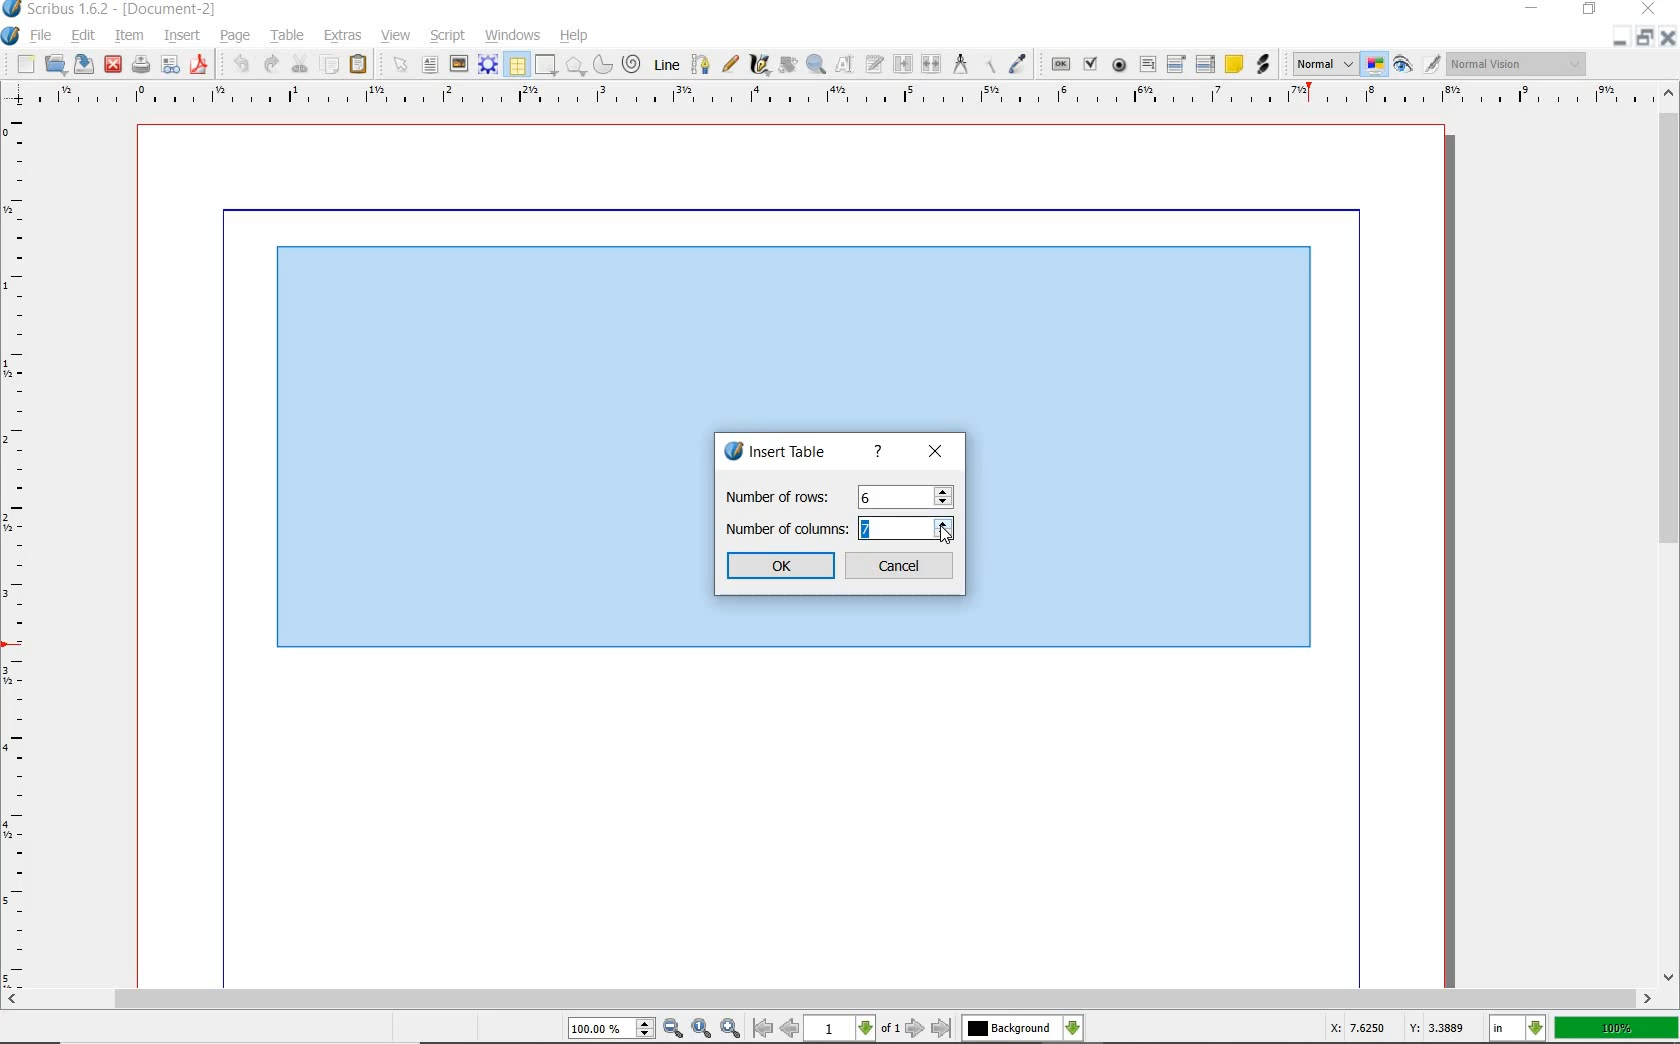  What do you see at coordinates (1590, 10) in the screenshot?
I see `restore` at bounding box center [1590, 10].